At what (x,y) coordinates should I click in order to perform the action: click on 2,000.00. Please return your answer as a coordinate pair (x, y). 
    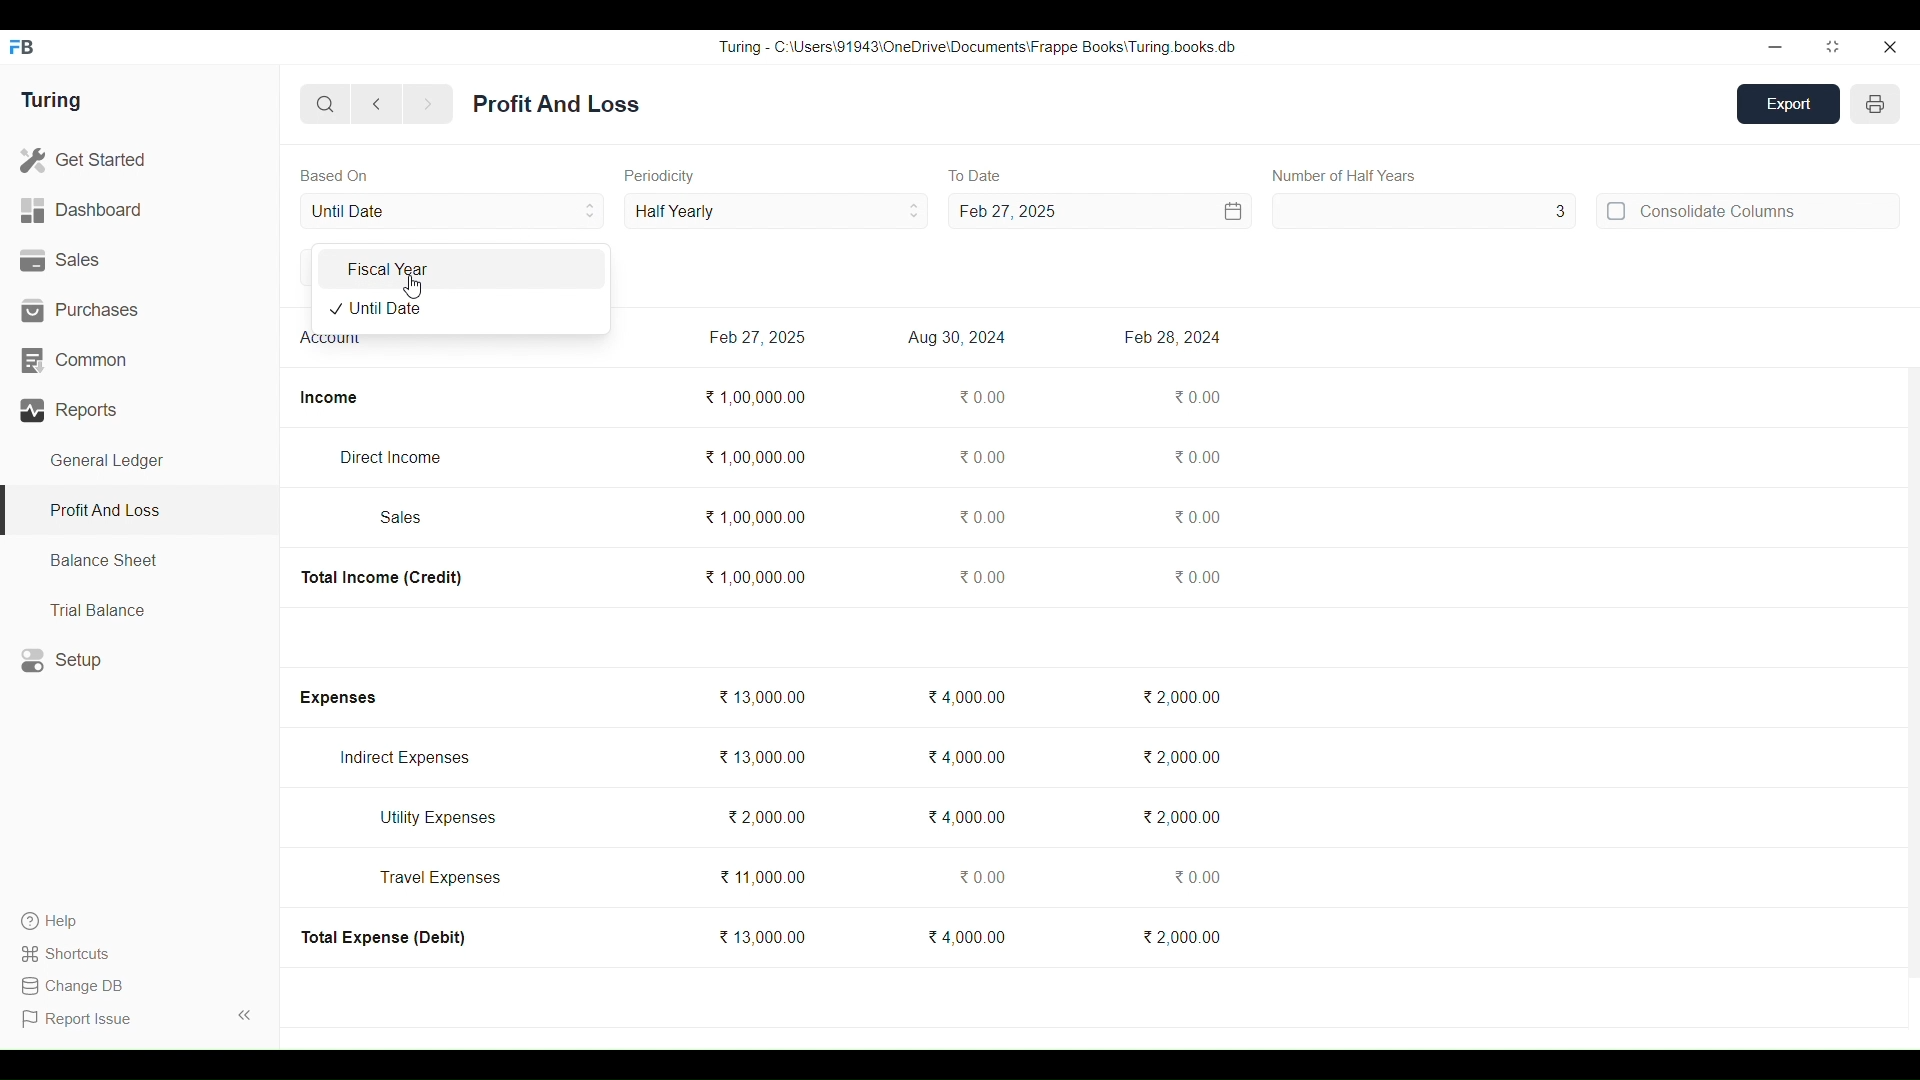
    Looking at the image, I should click on (1181, 817).